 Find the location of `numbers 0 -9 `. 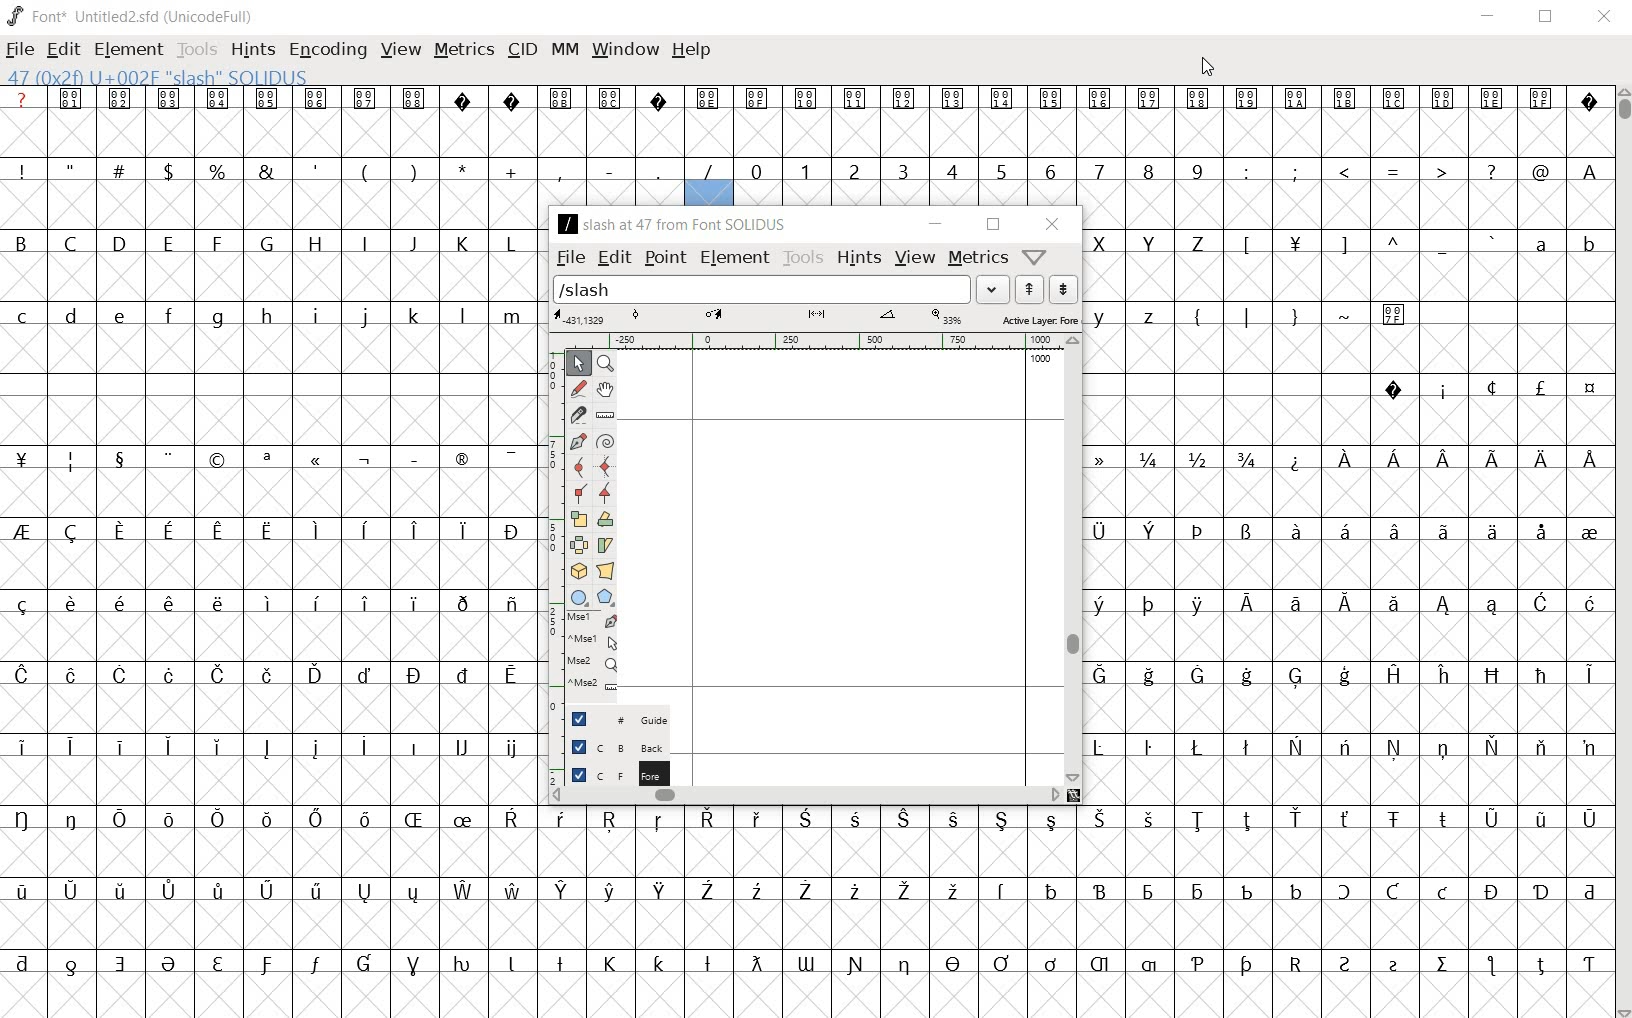

numbers 0 -9  is located at coordinates (981, 169).